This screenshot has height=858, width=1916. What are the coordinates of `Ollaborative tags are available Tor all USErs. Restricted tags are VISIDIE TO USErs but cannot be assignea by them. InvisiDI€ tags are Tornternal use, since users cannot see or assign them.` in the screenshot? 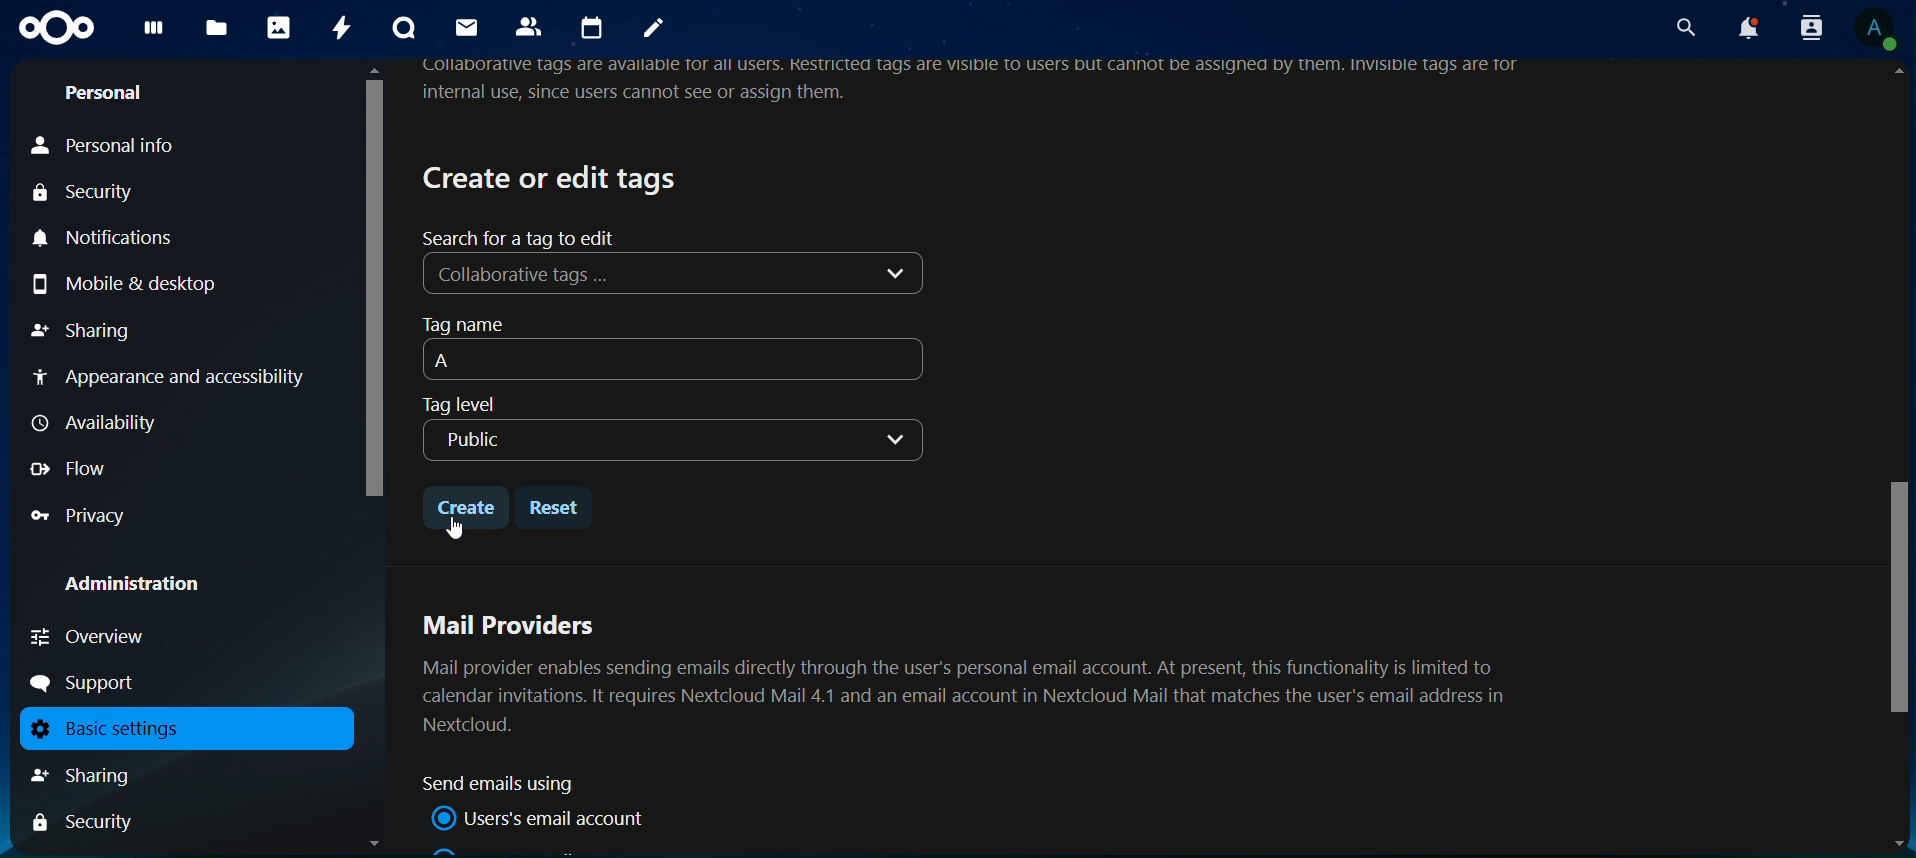 It's located at (980, 83).